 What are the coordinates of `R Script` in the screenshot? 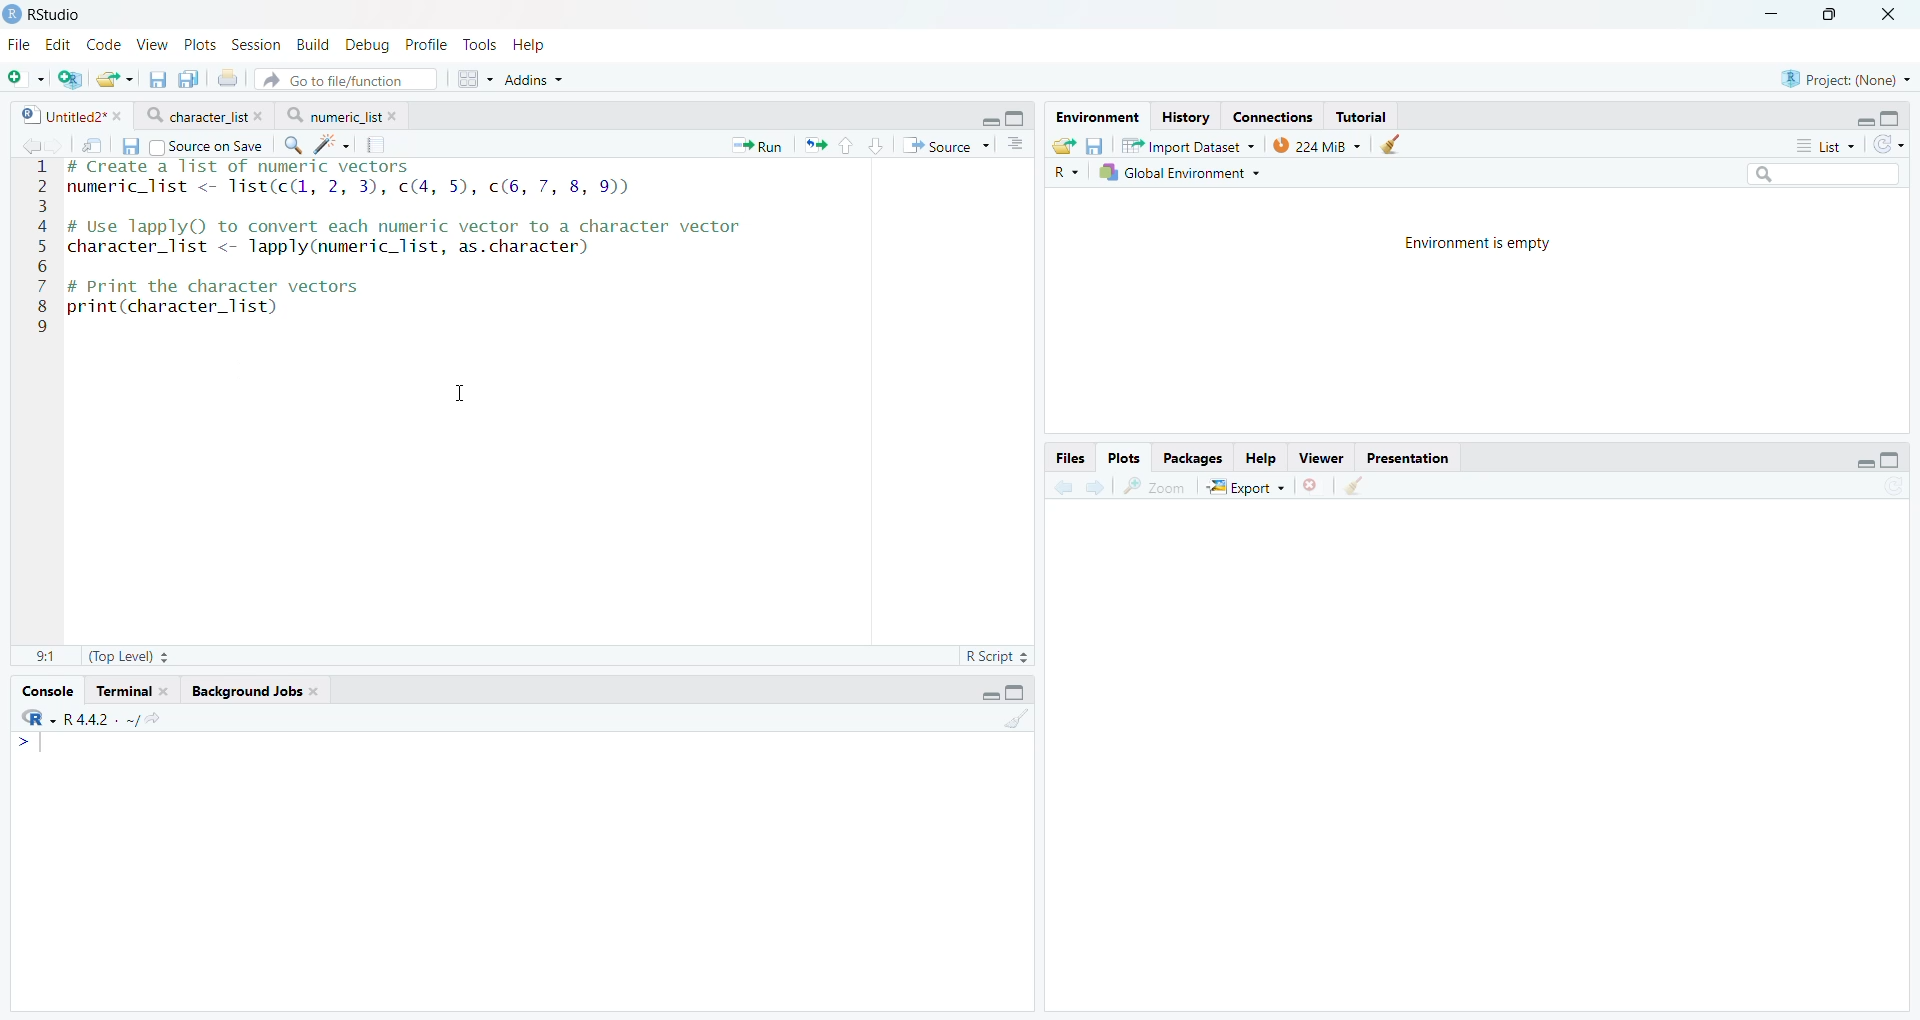 It's located at (998, 655).